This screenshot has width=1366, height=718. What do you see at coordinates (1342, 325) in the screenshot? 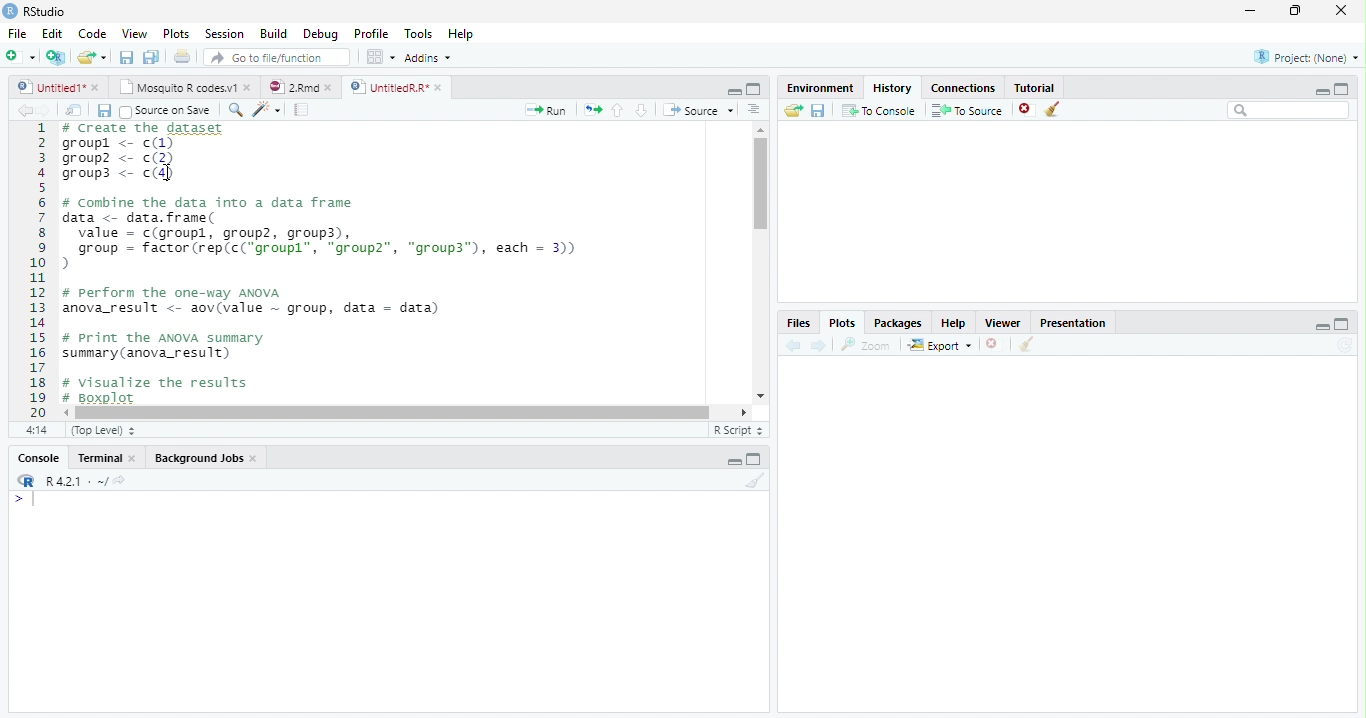
I see `Maximize` at bounding box center [1342, 325].